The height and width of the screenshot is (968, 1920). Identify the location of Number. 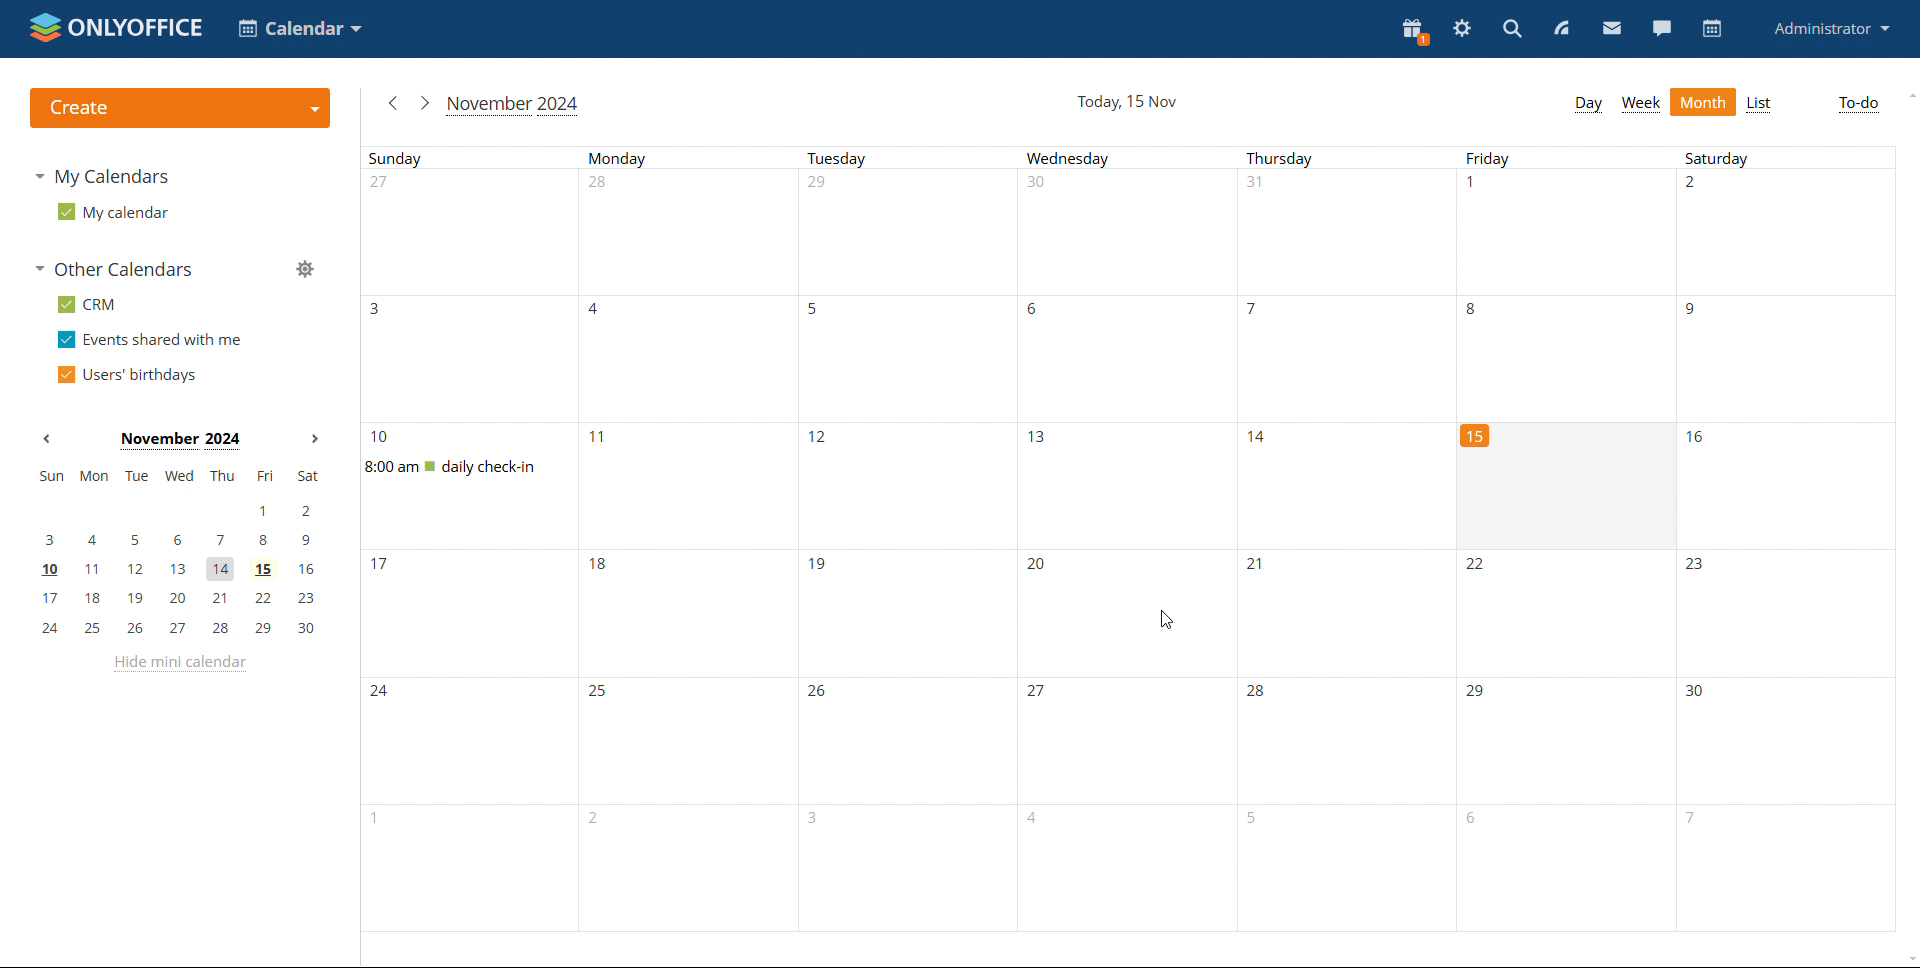
(384, 185).